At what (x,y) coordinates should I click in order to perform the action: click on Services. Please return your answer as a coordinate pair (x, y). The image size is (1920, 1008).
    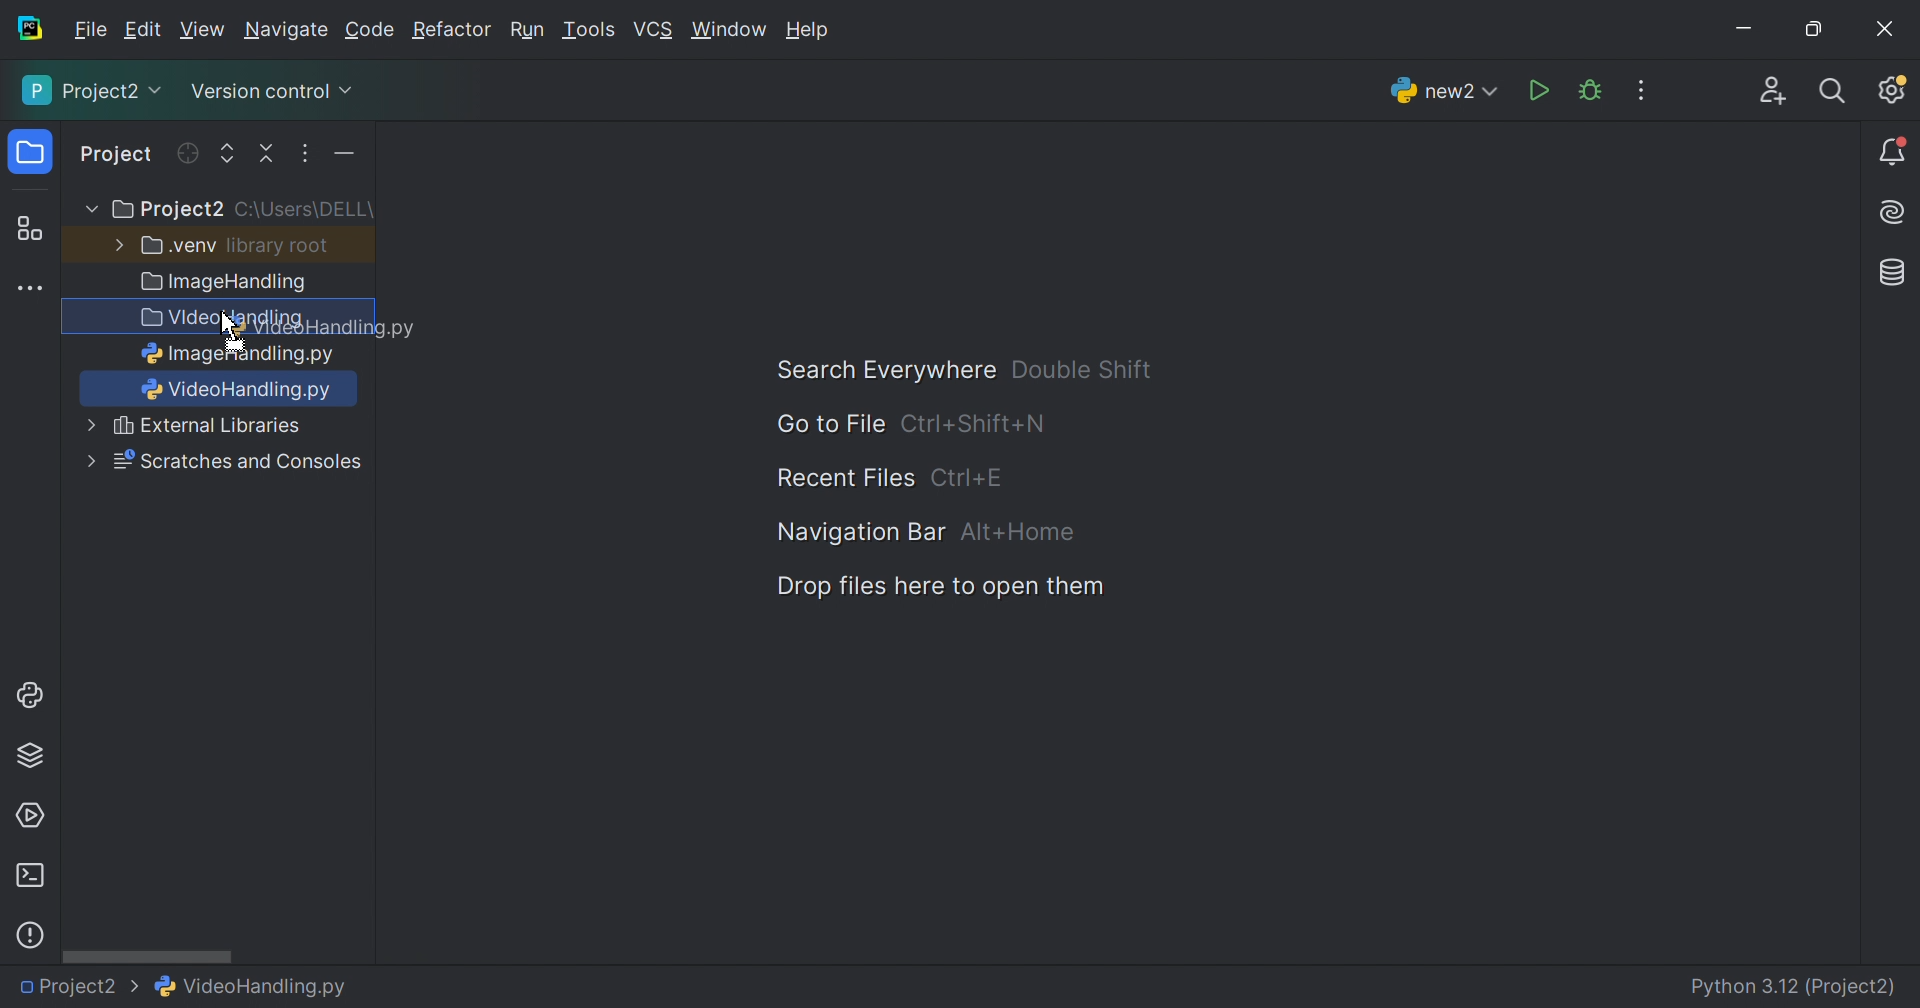
    Looking at the image, I should click on (29, 816).